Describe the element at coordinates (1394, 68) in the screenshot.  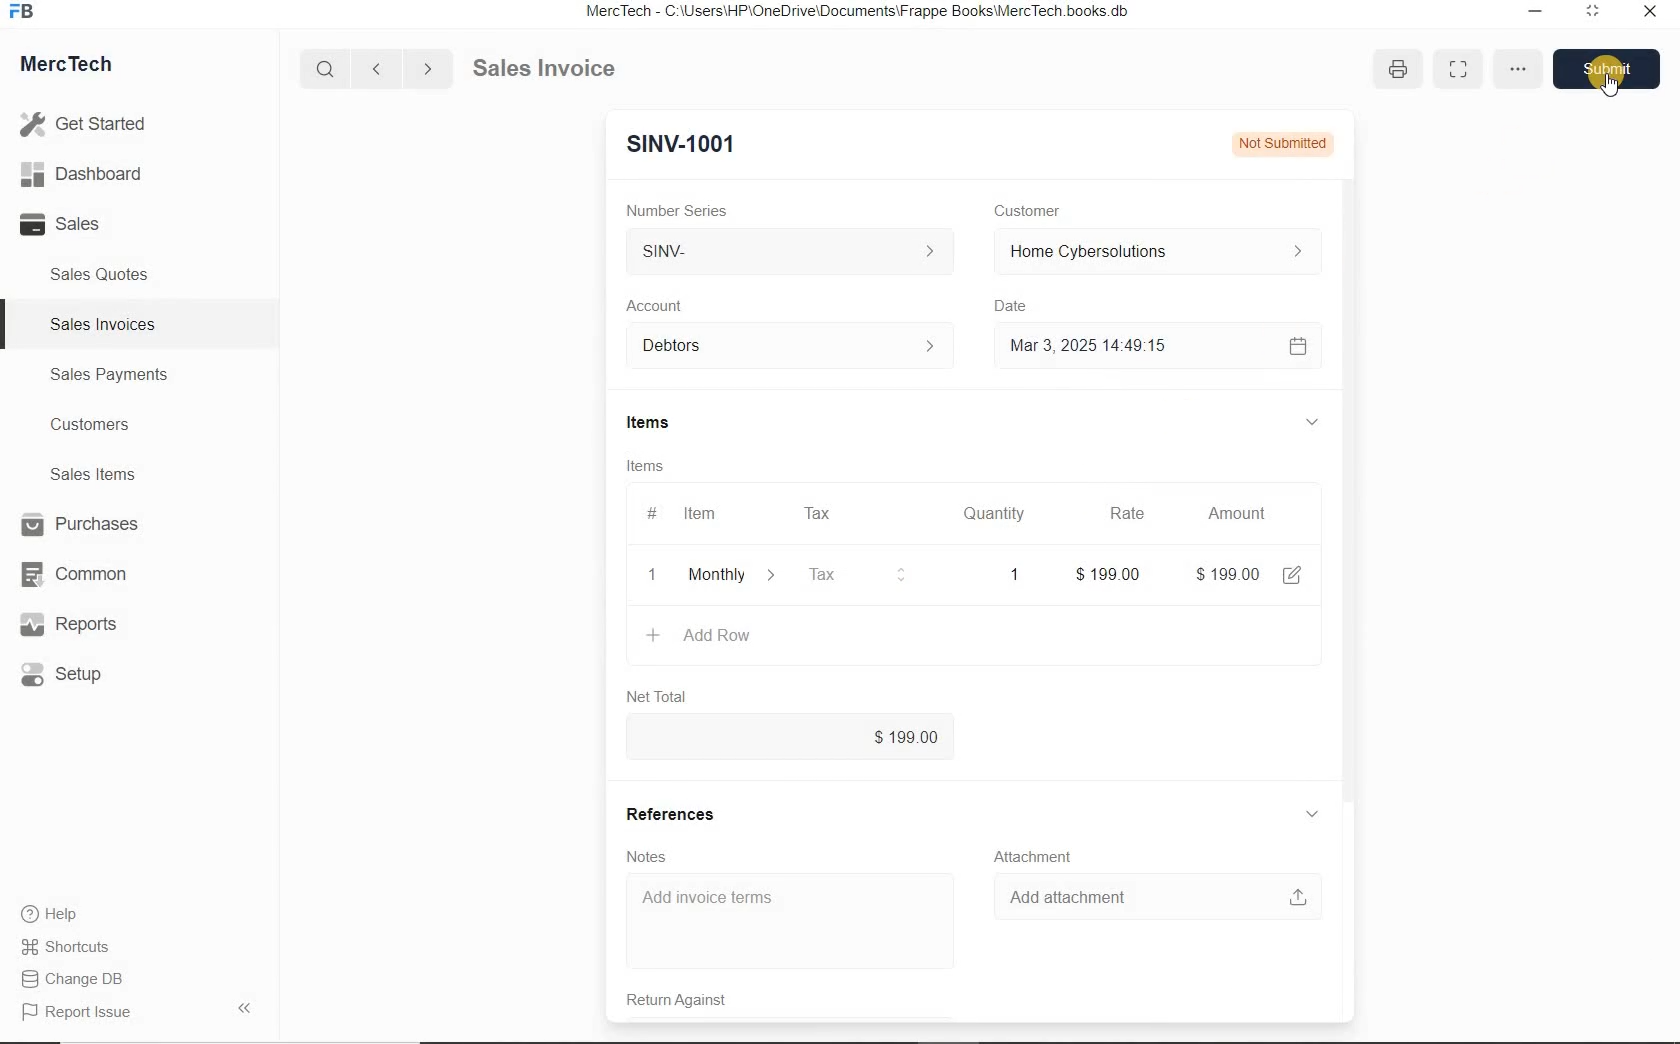
I see `print` at that location.